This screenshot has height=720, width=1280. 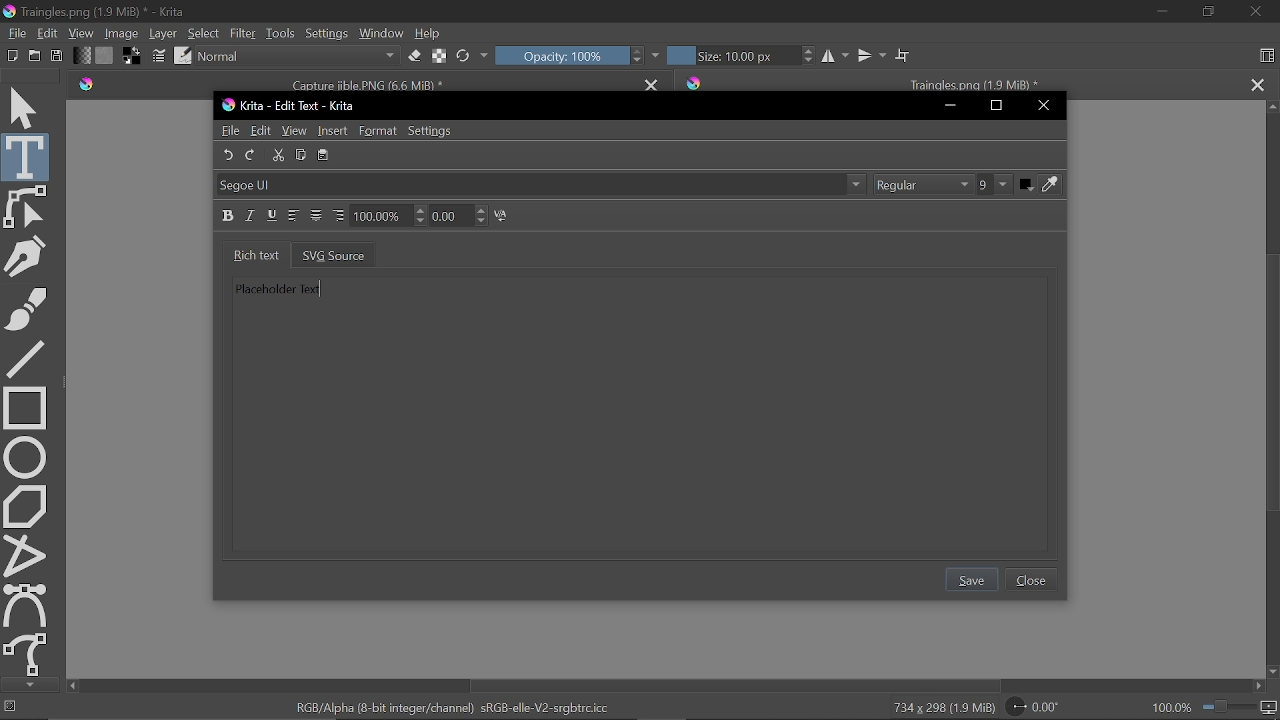 I want to click on File, so click(x=18, y=32).